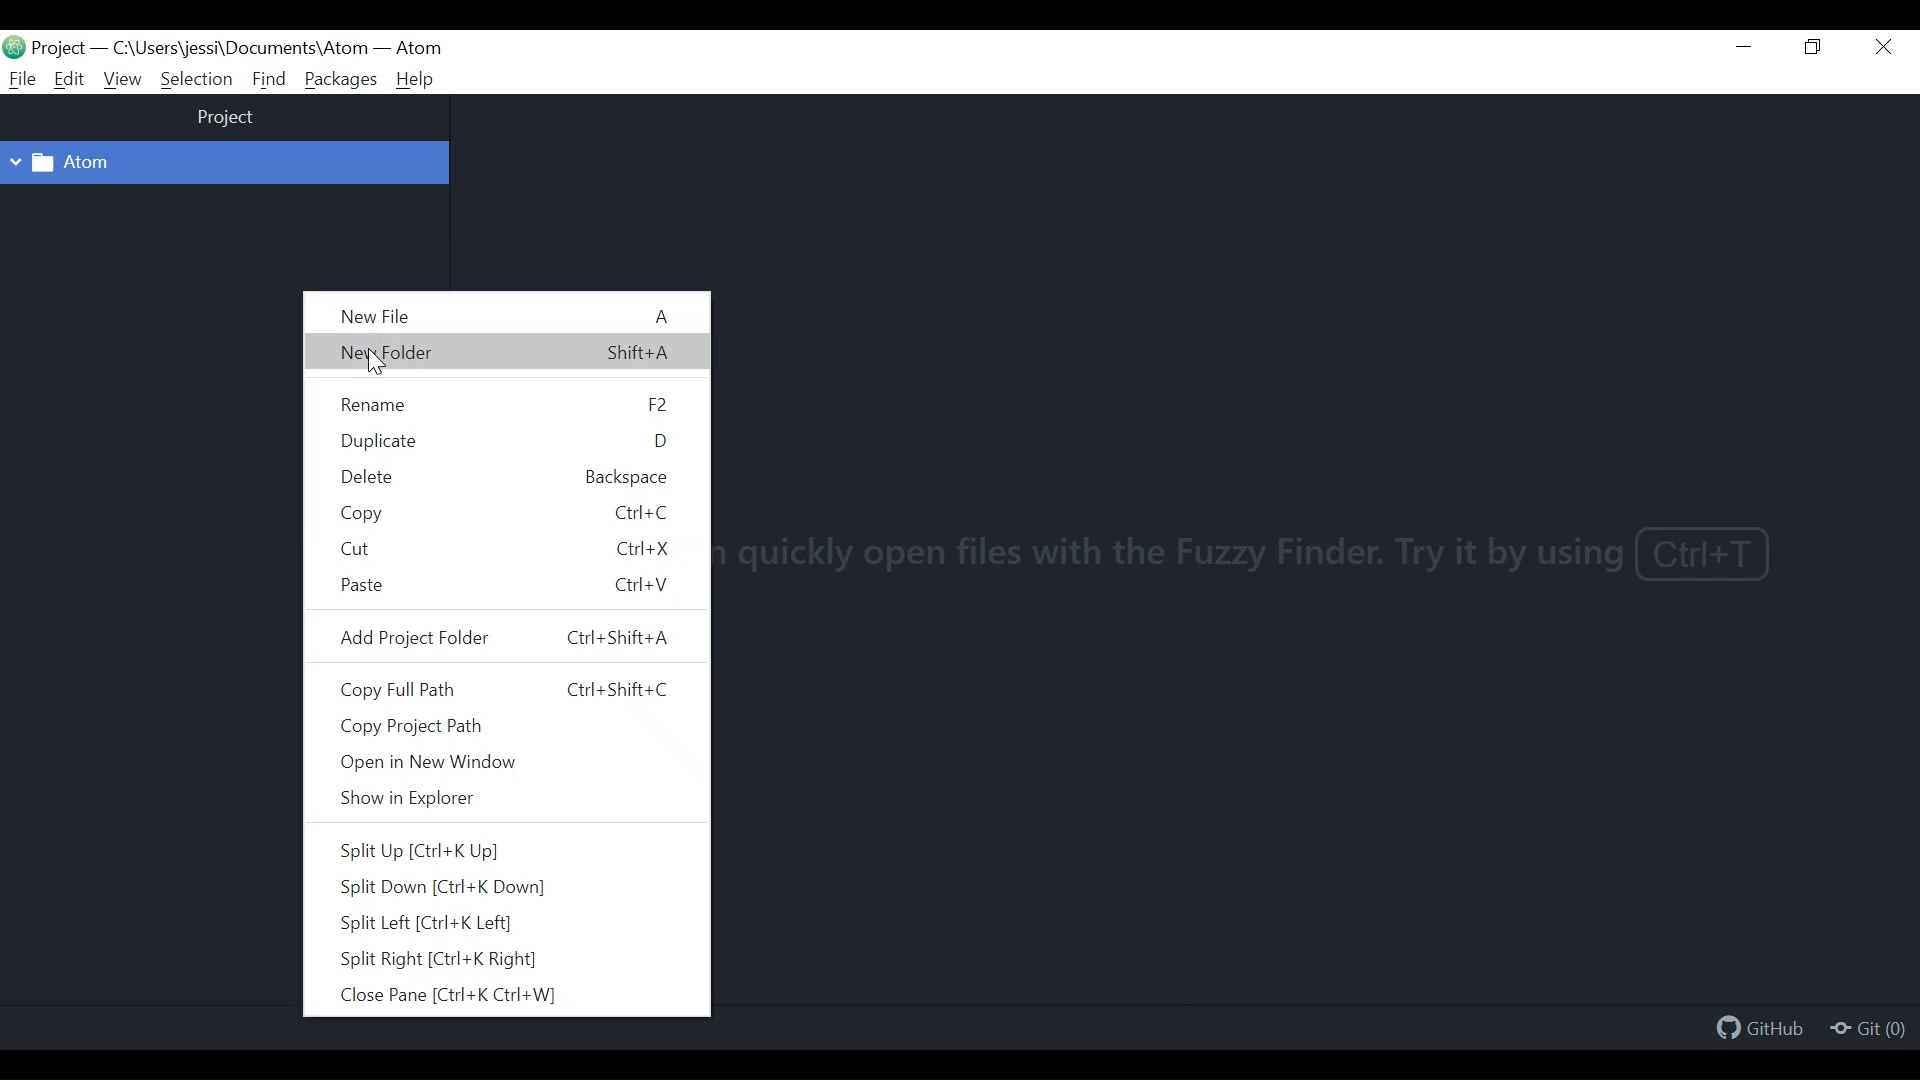 This screenshot has width=1920, height=1080. What do you see at coordinates (415, 638) in the screenshot?
I see `Add Project Folder` at bounding box center [415, 638].